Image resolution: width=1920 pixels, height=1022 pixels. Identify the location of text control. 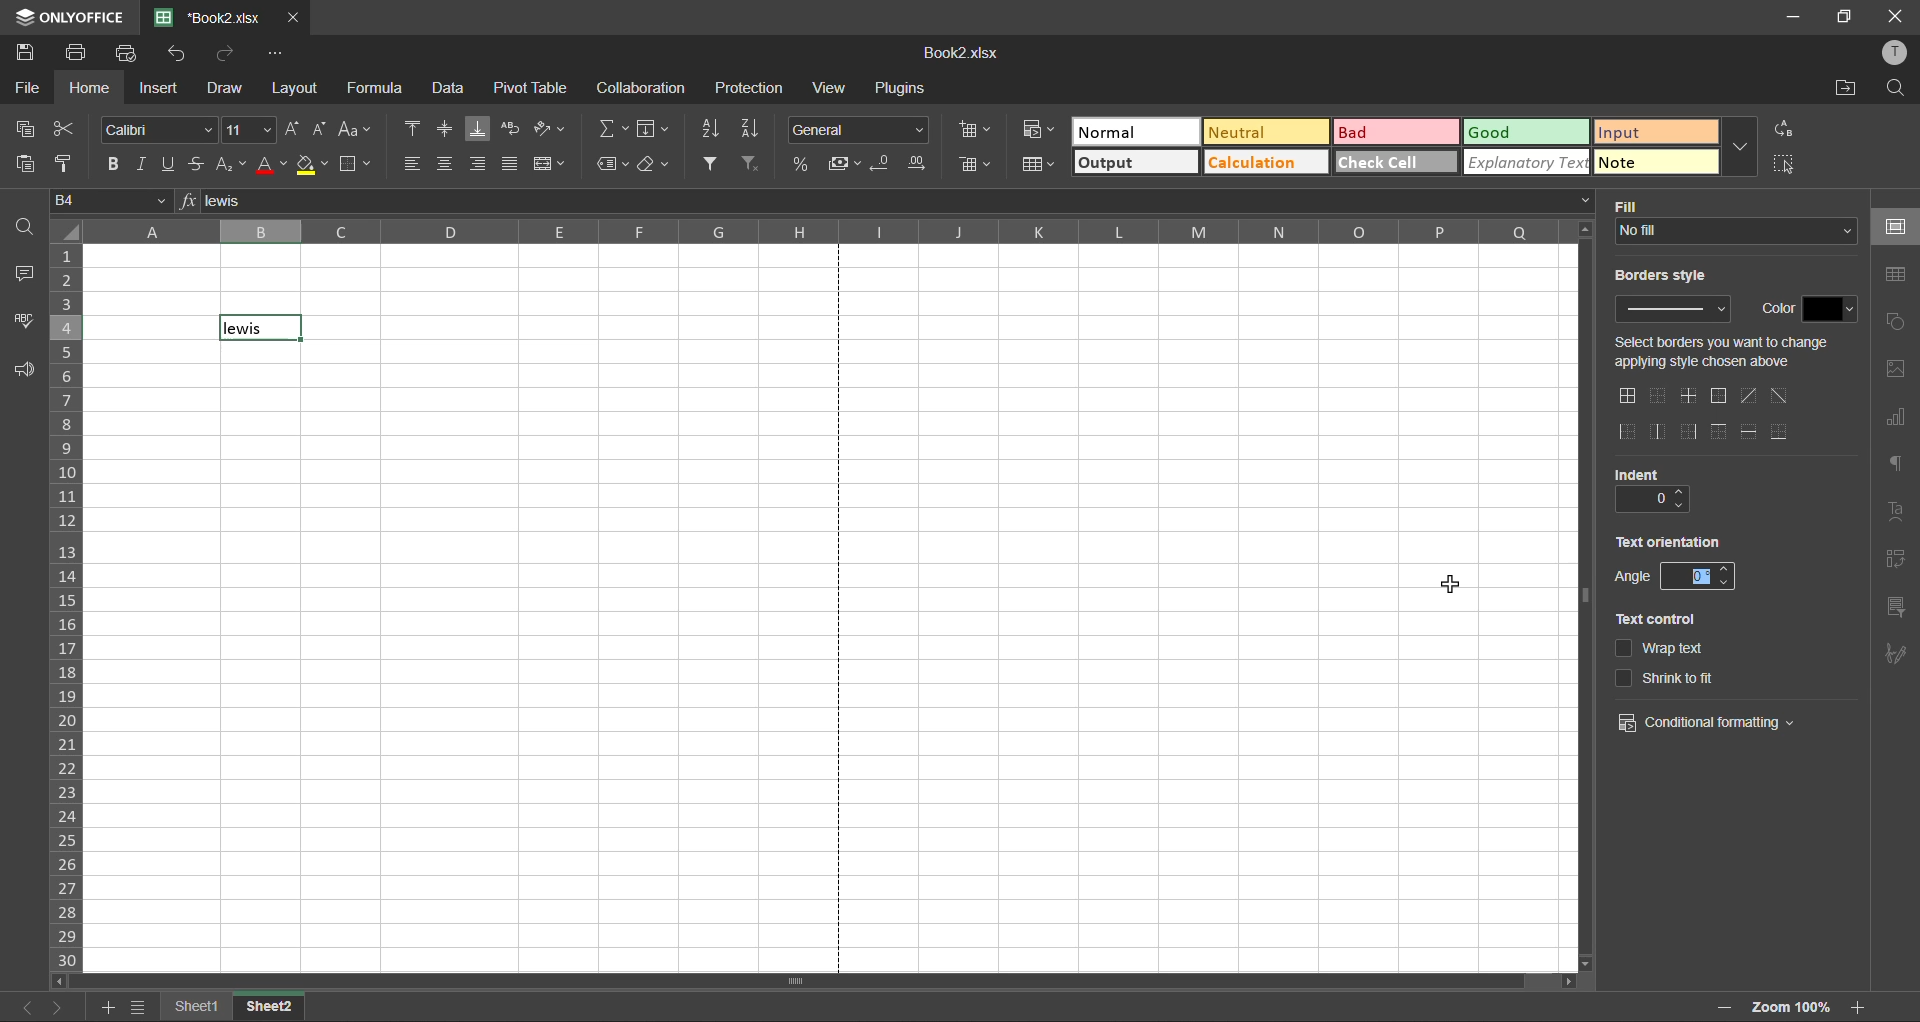
(1661, 621).